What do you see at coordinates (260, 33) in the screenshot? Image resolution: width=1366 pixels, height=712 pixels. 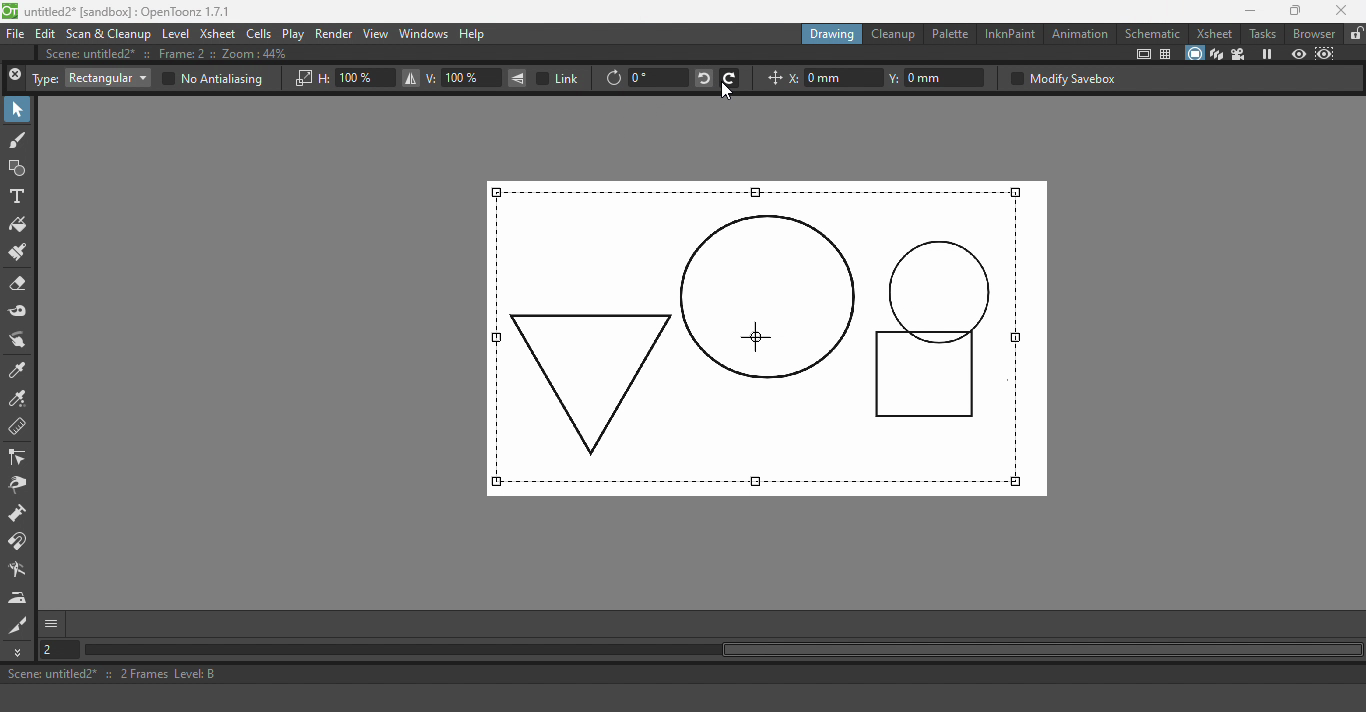 I see `Cells` at bounding box center [260, 33].